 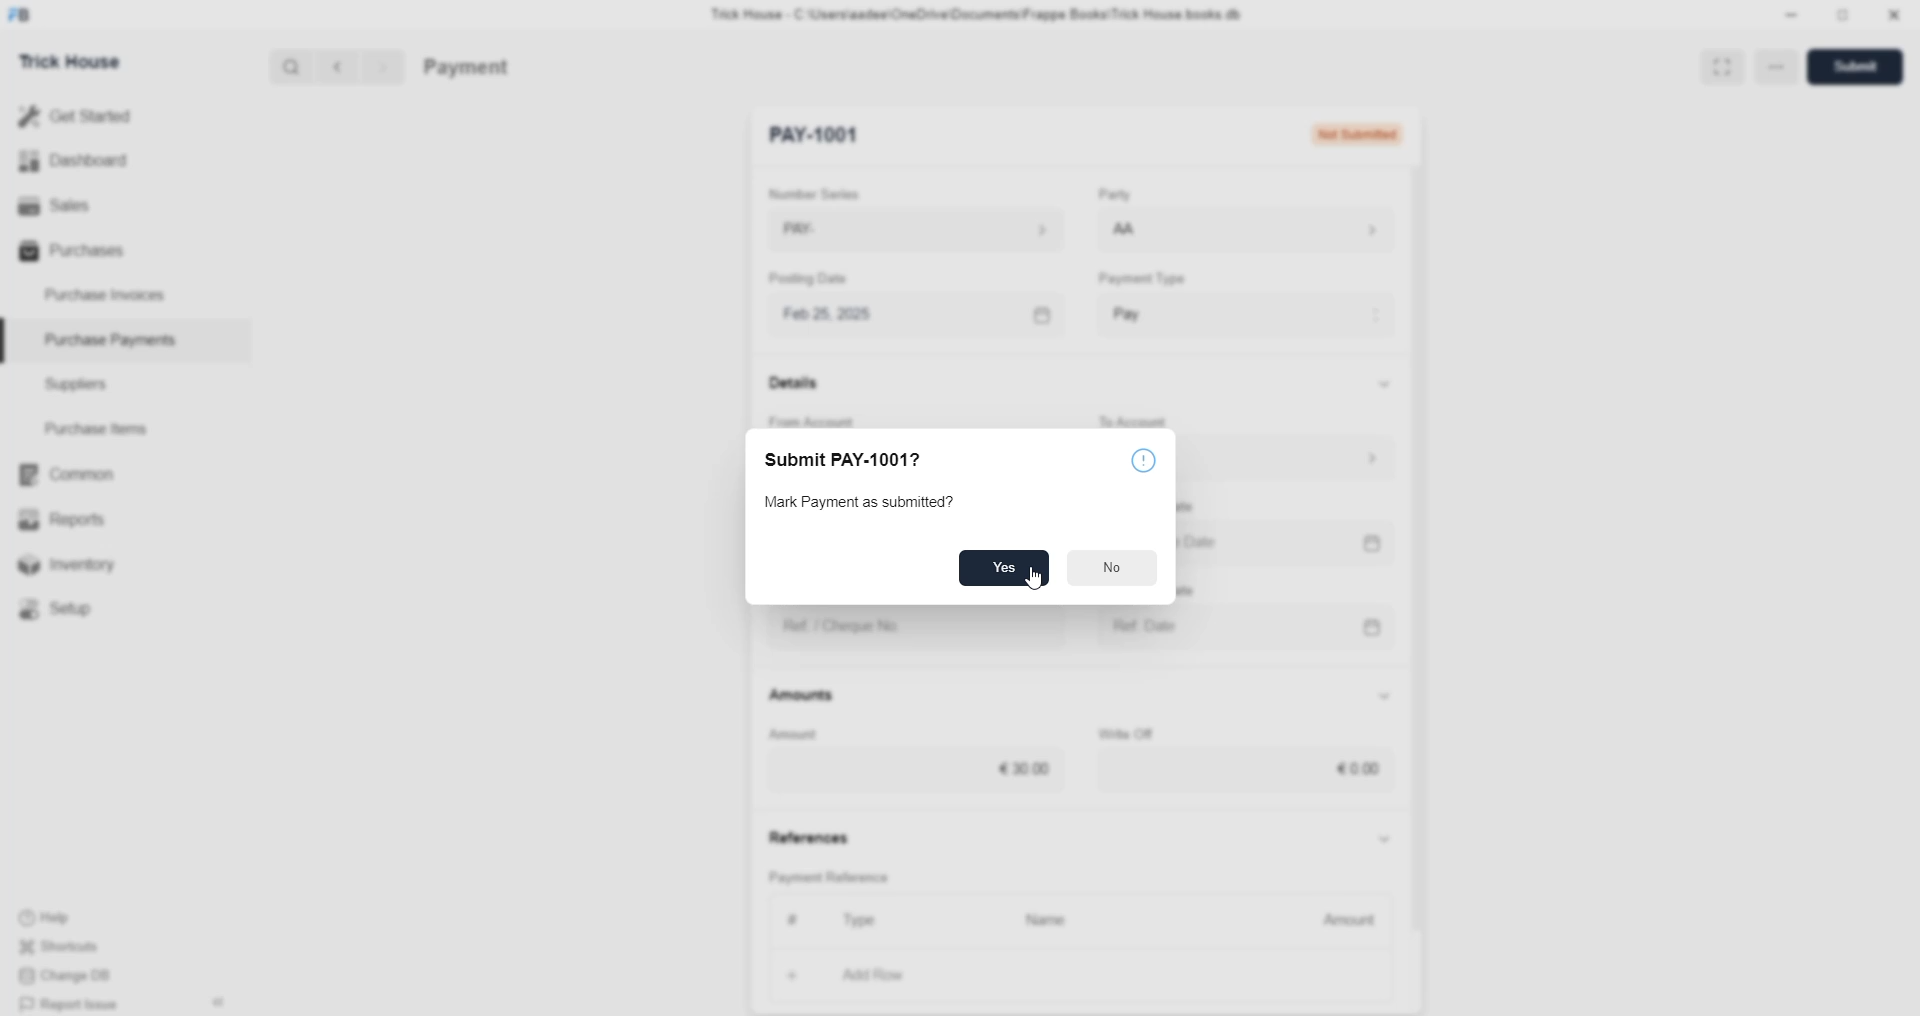 What do you see at coordinates (1038, 580) in the screenshot?
I see `cursor` at bounding box center [1038, 580].